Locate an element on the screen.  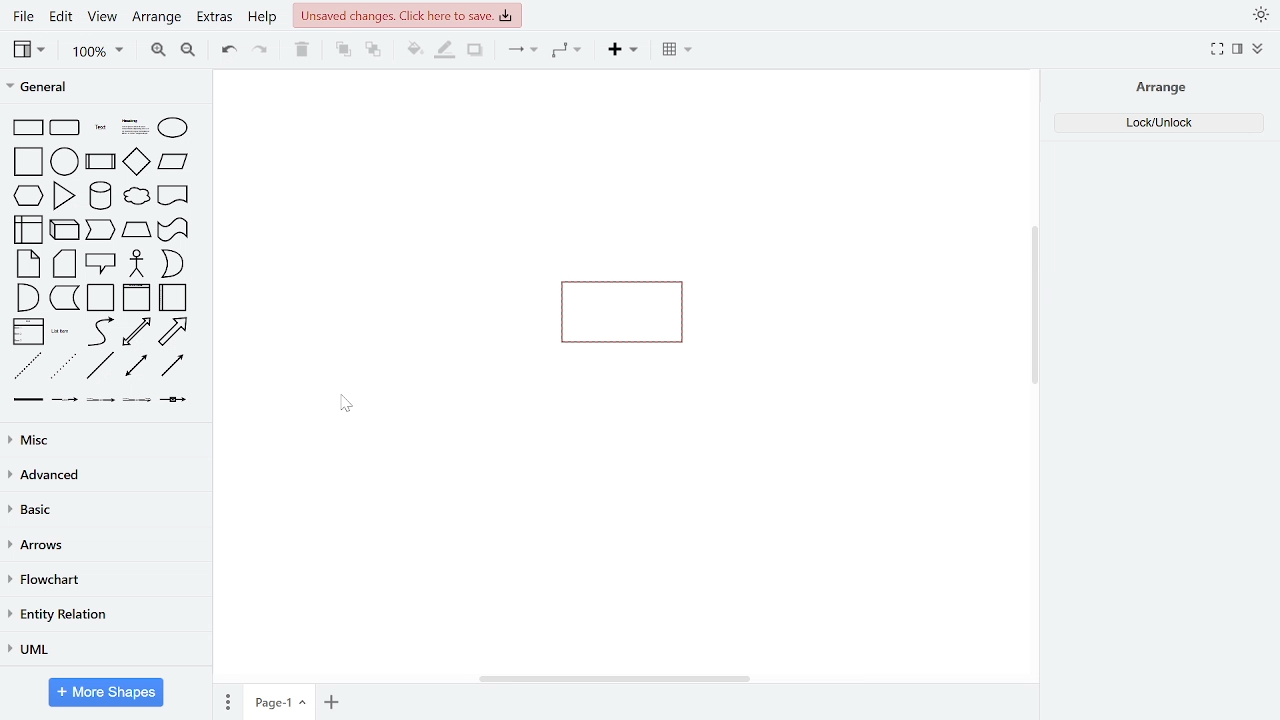
data storage is located at coordinates (64, 298).